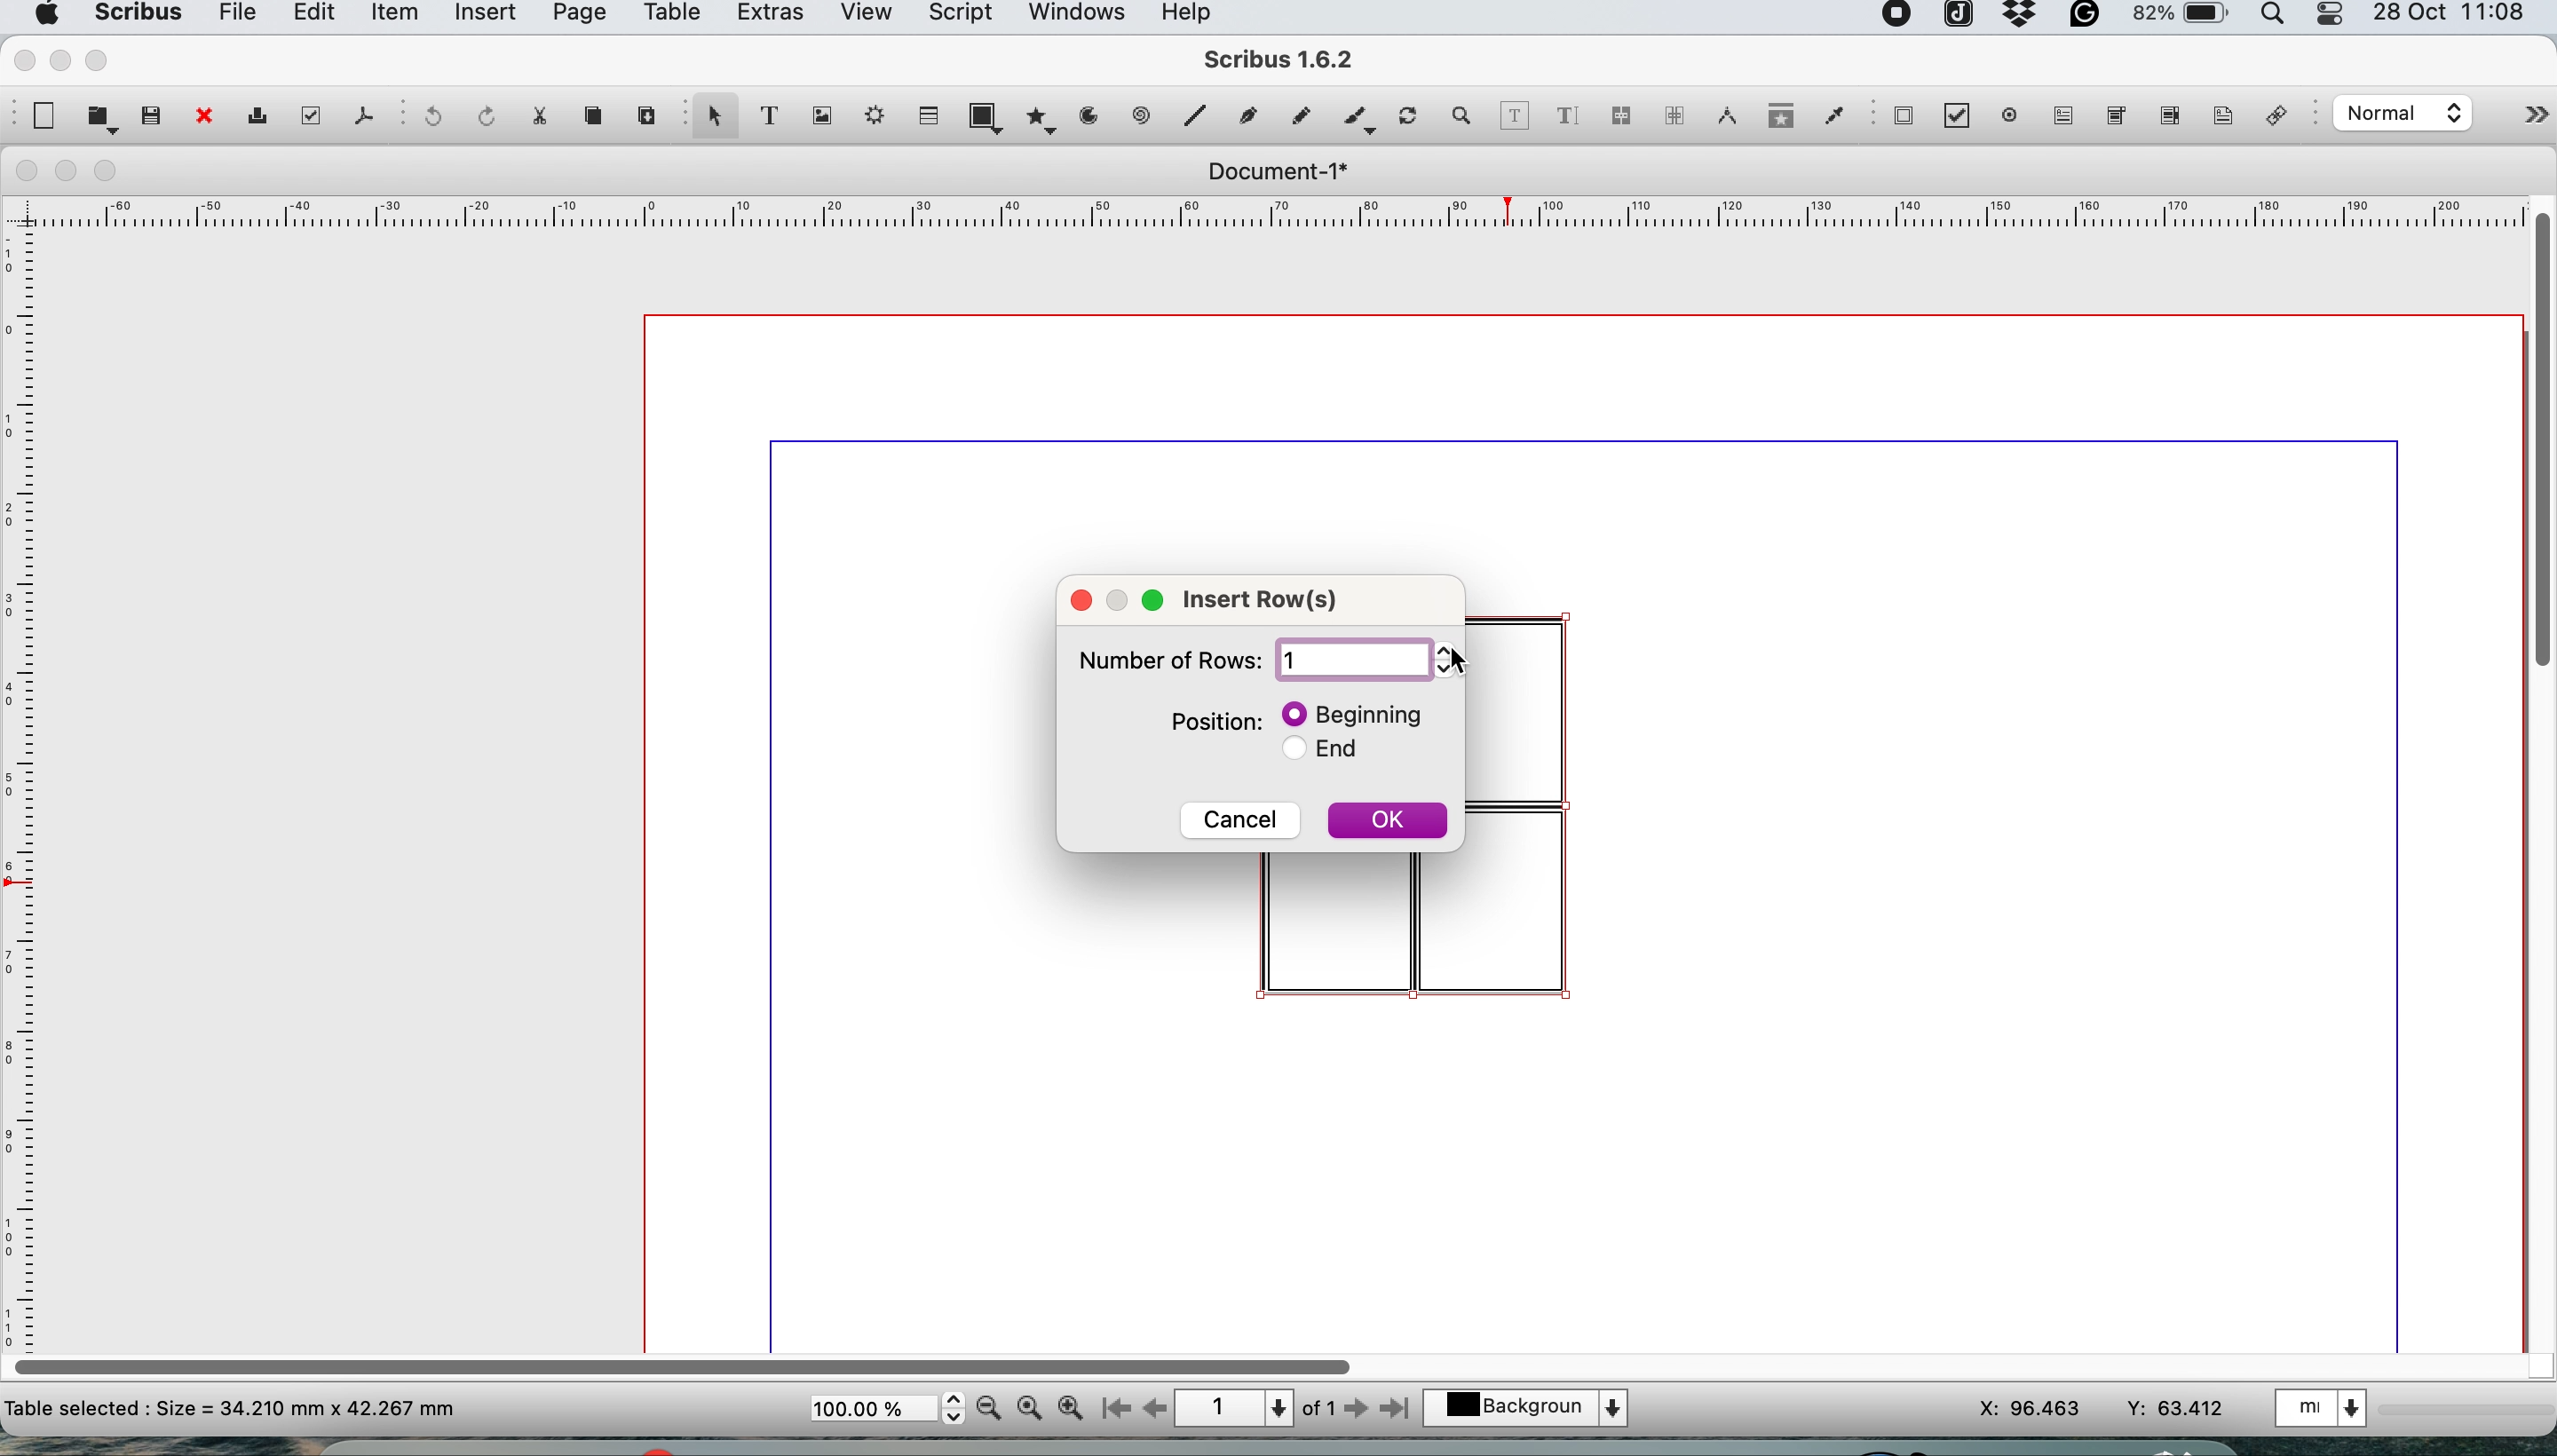  Describe the element at coordinates (1276, 172) in the screenshot. I see `document 1` at that location.